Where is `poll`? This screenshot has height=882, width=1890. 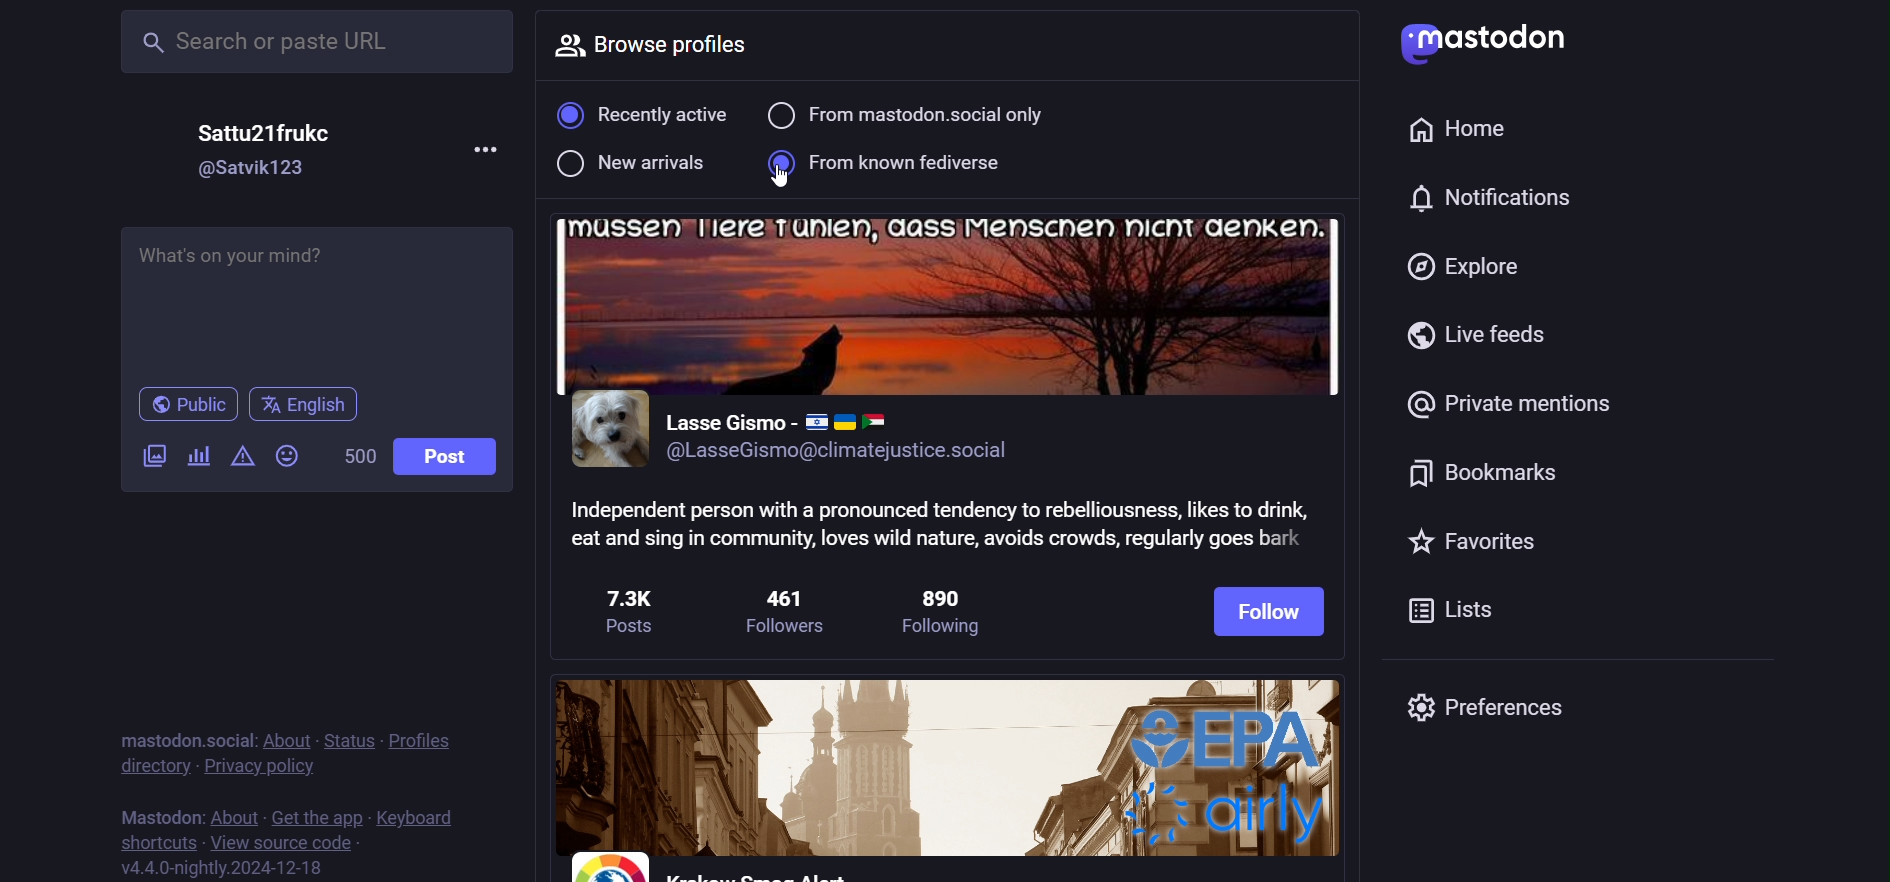 poll is located at coordinates (195, 454).